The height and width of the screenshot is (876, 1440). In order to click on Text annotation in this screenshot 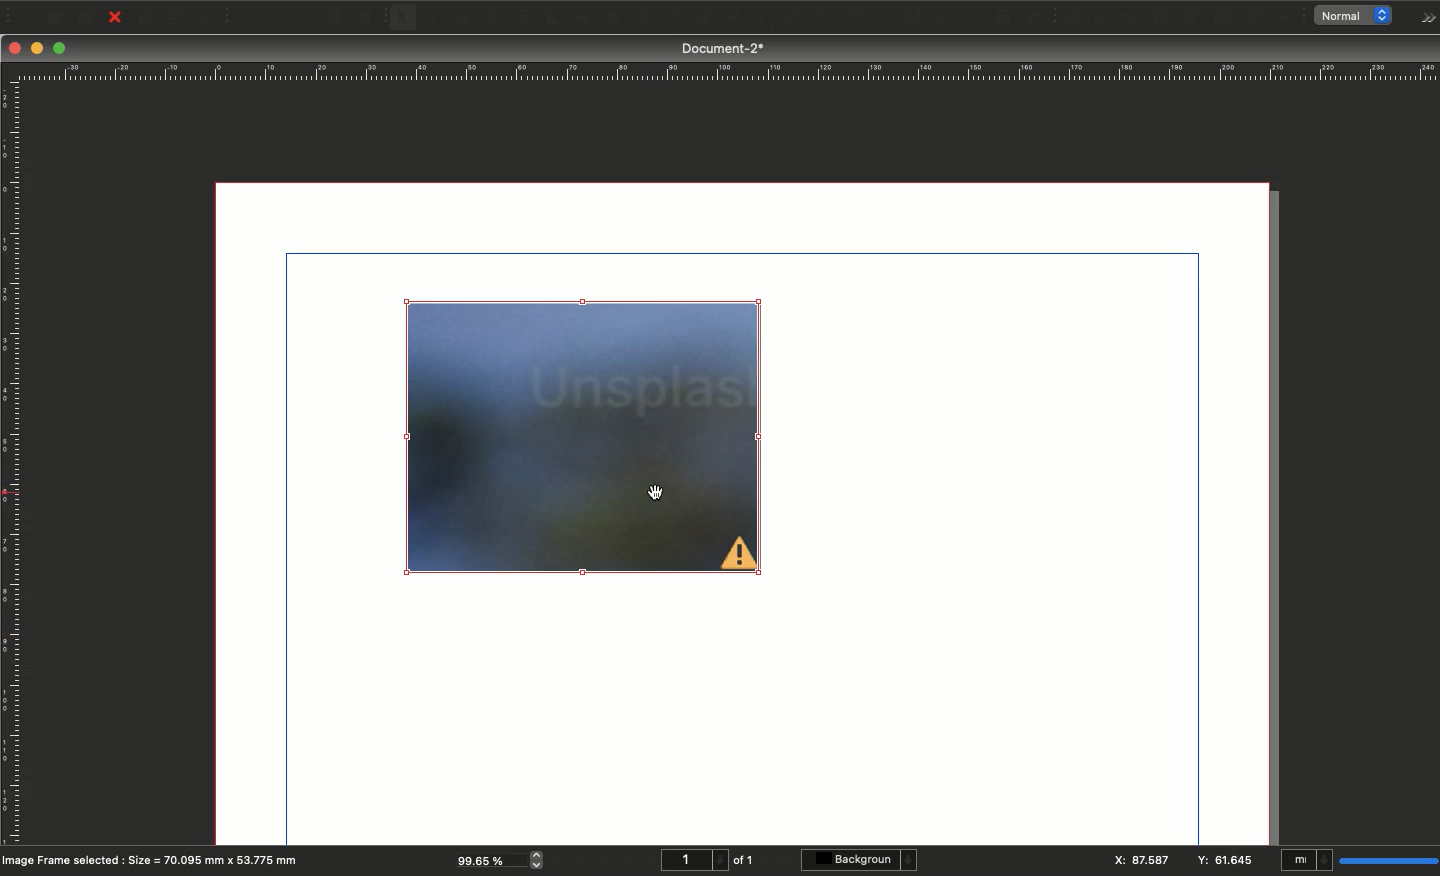, I will do `click(1255, 18)`.